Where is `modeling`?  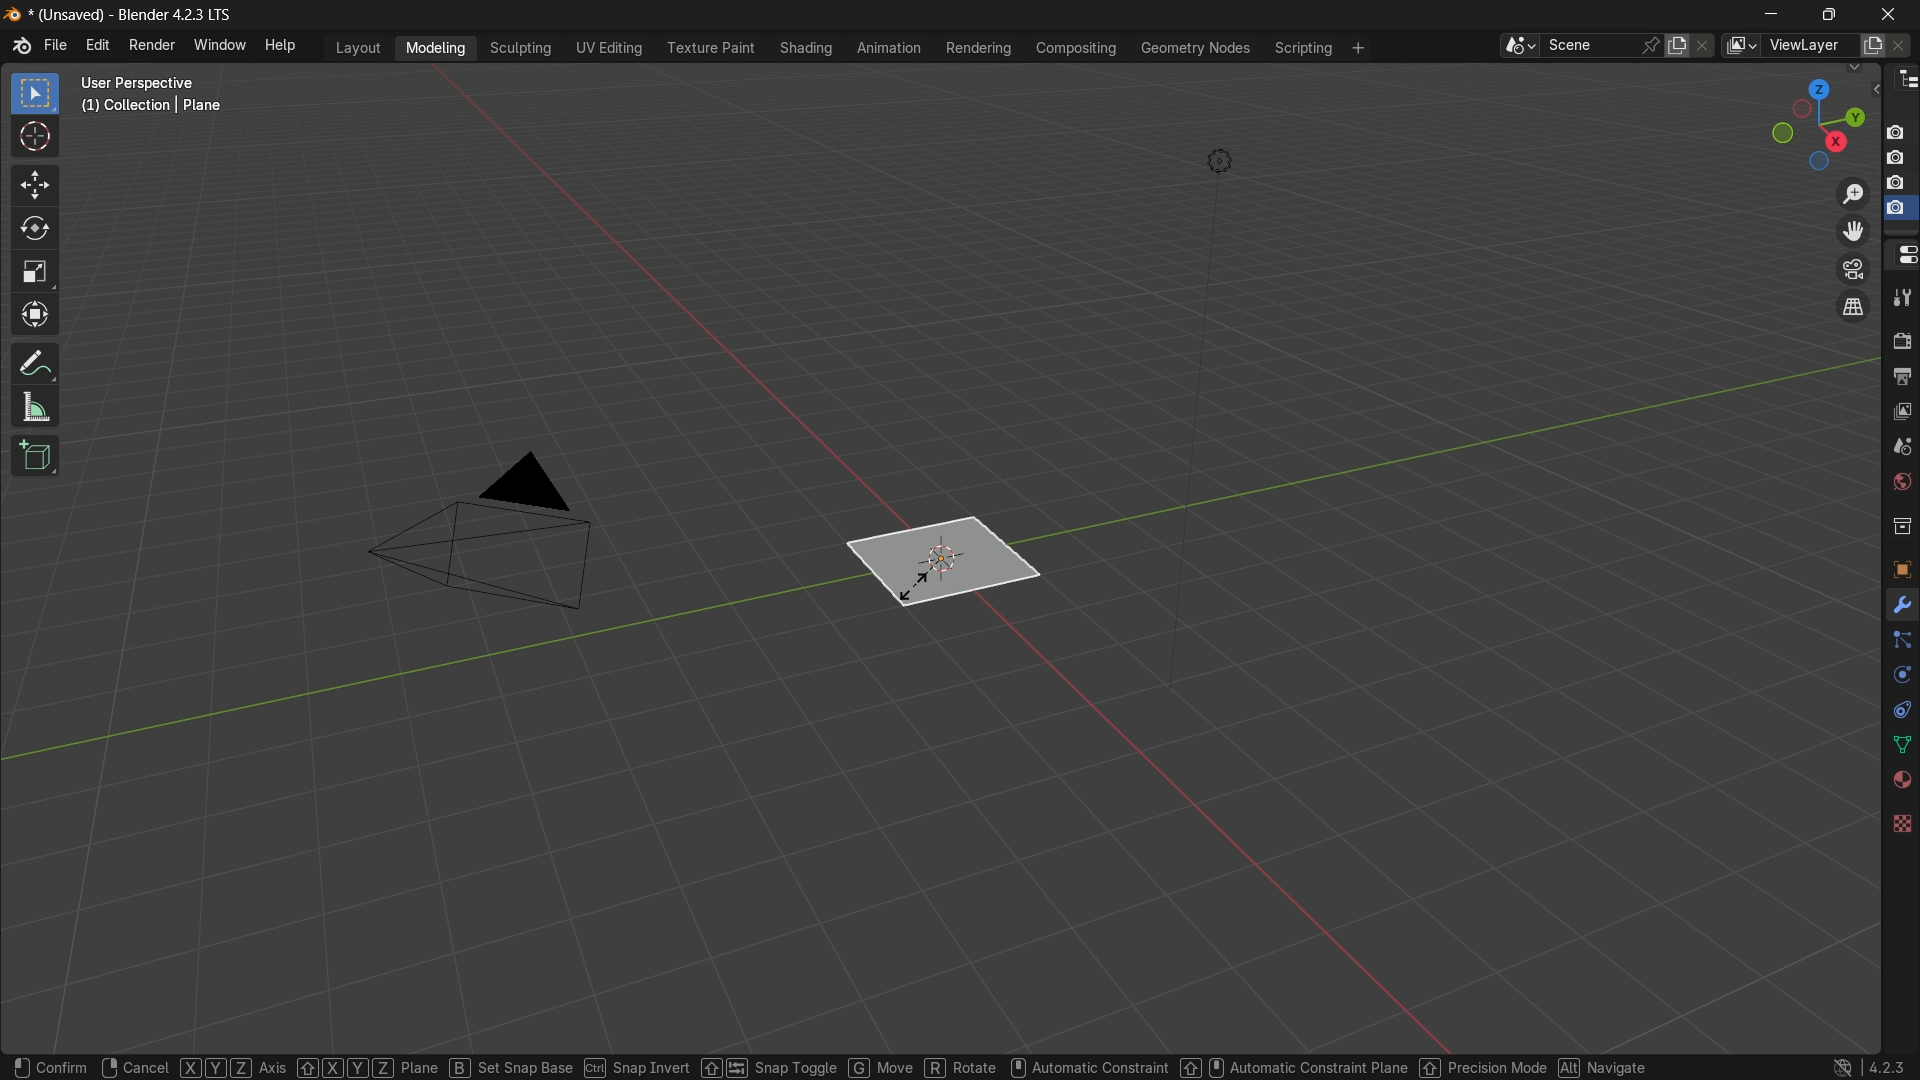
modeling is located at coordinates (433, 48).